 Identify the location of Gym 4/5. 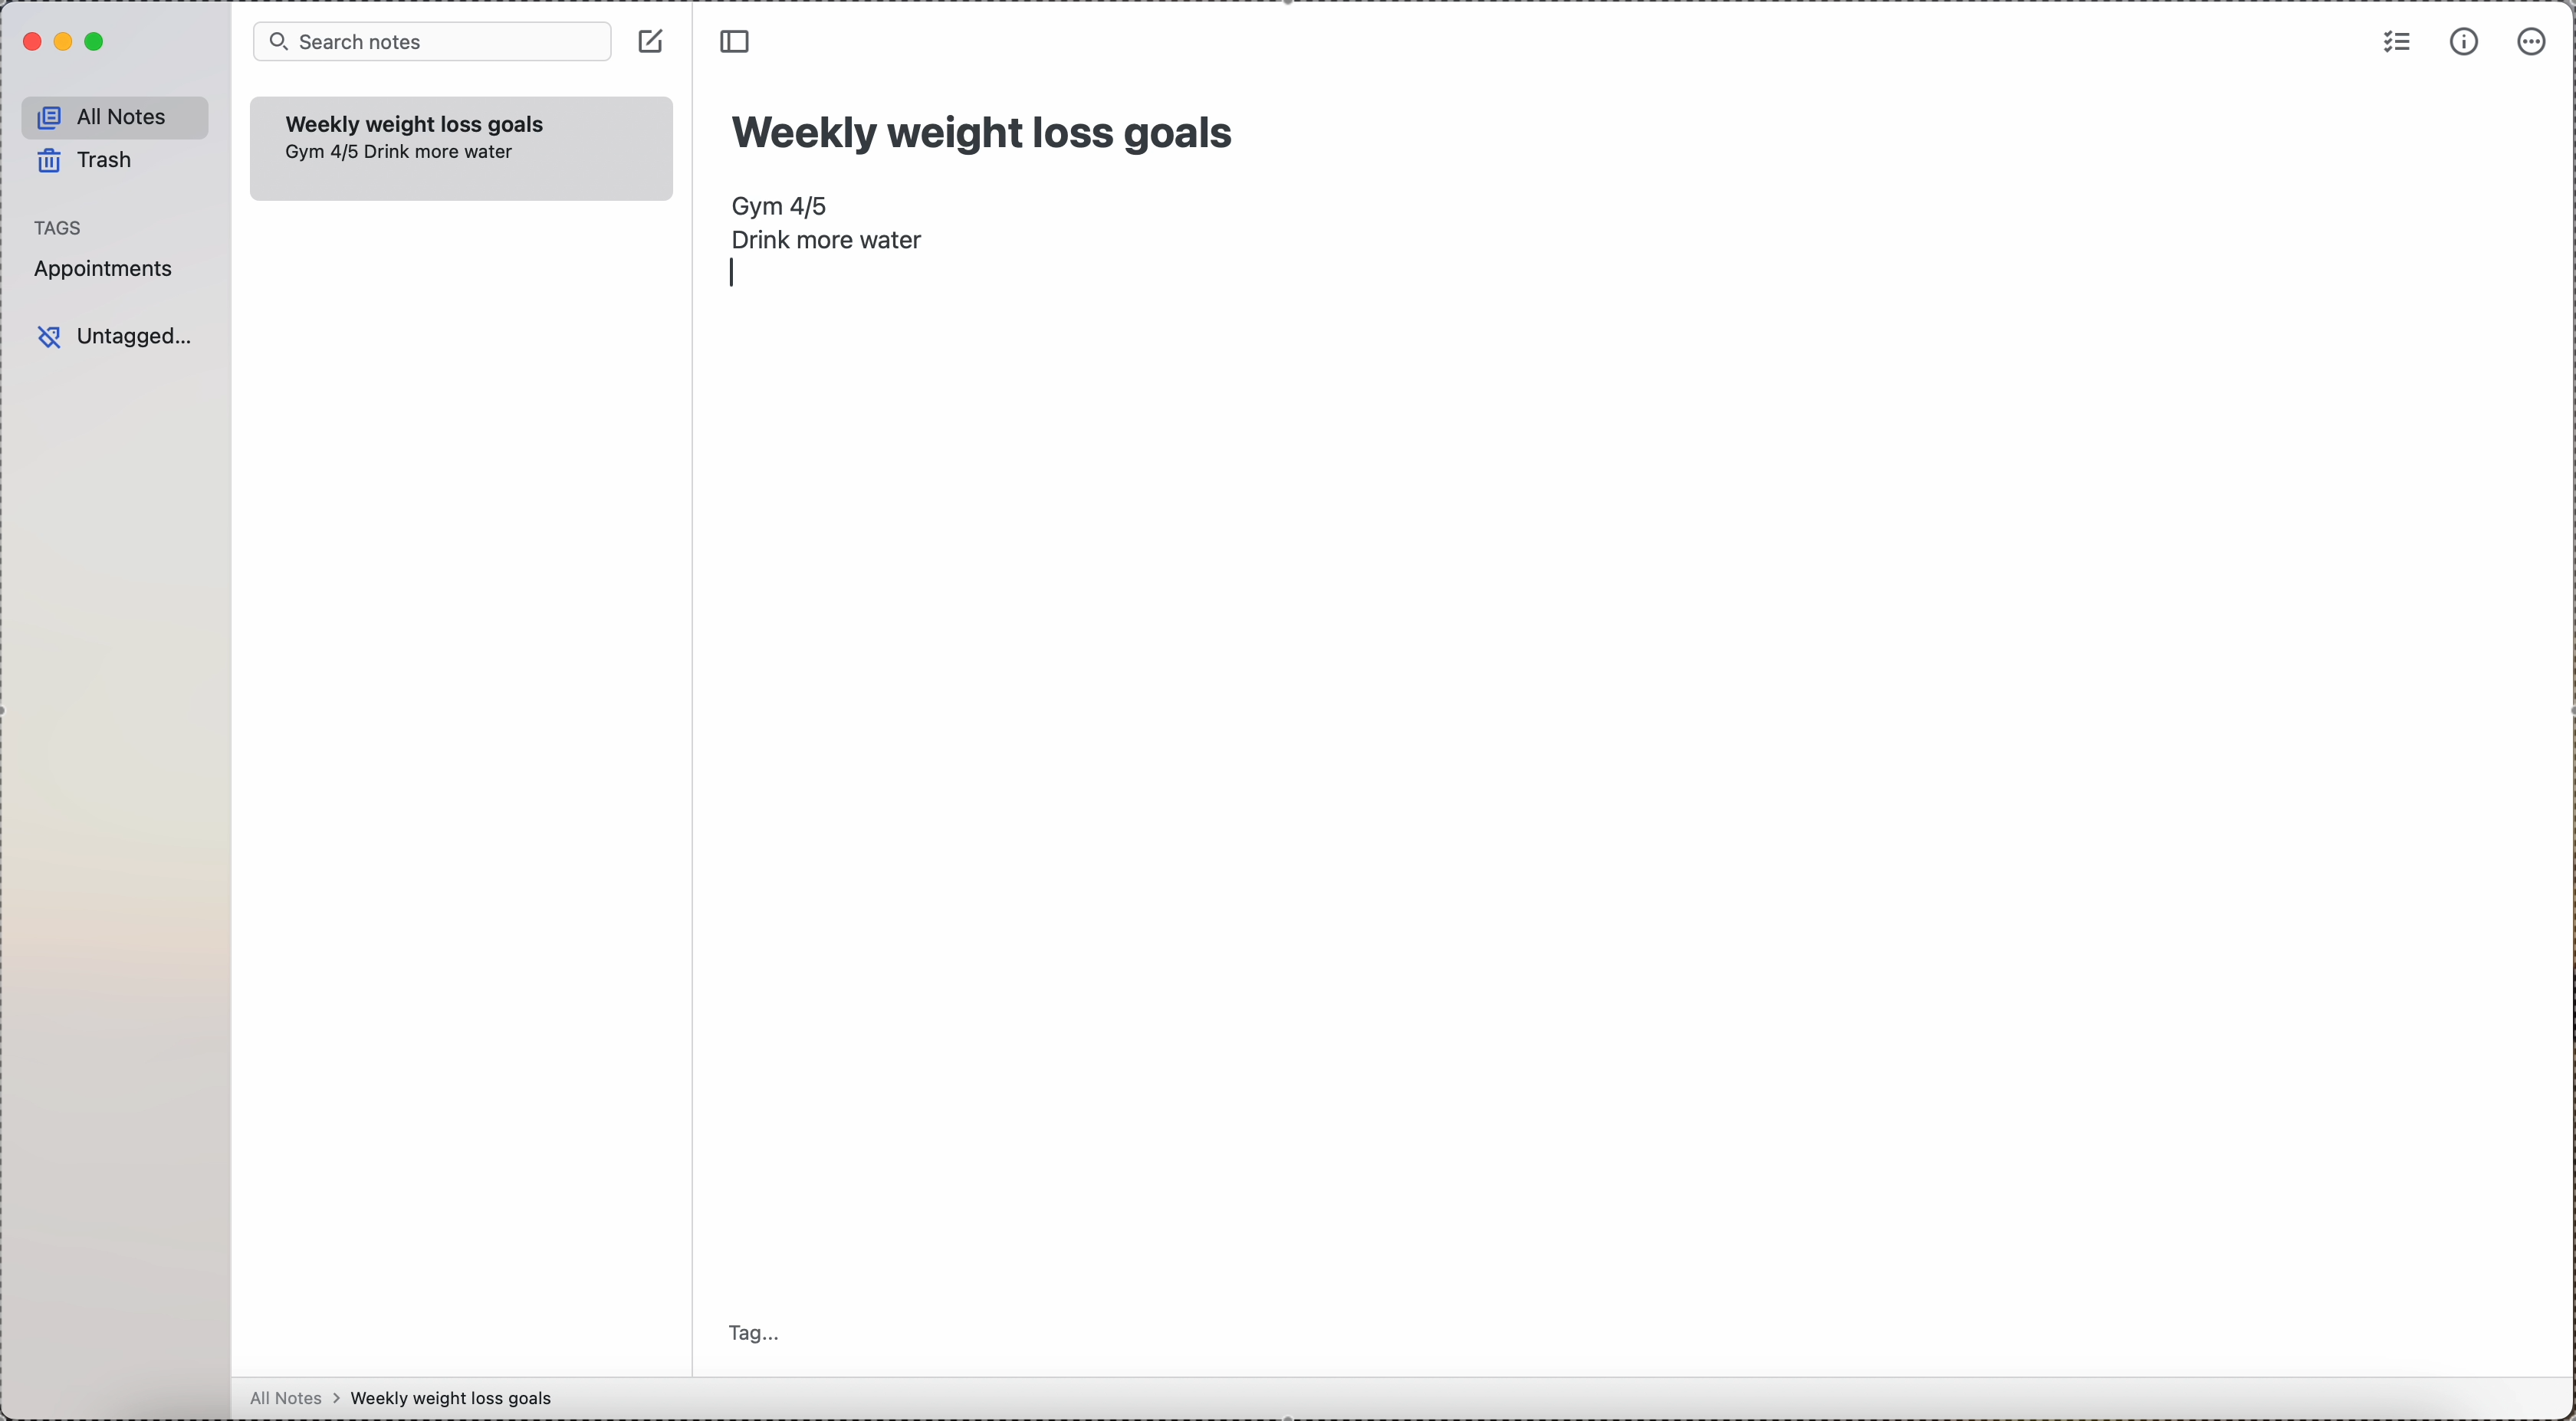
(320, 152).